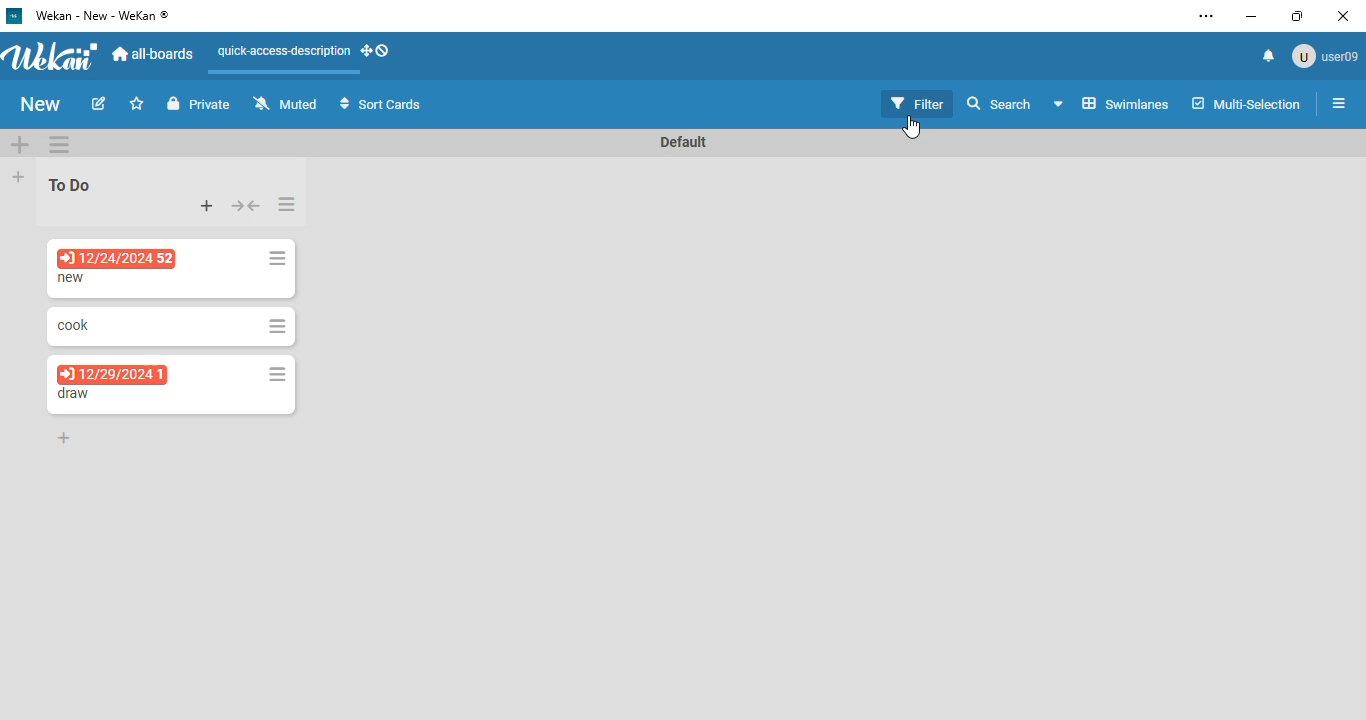  I want to click on show-desktop-drag-handles, so click(376, 50).